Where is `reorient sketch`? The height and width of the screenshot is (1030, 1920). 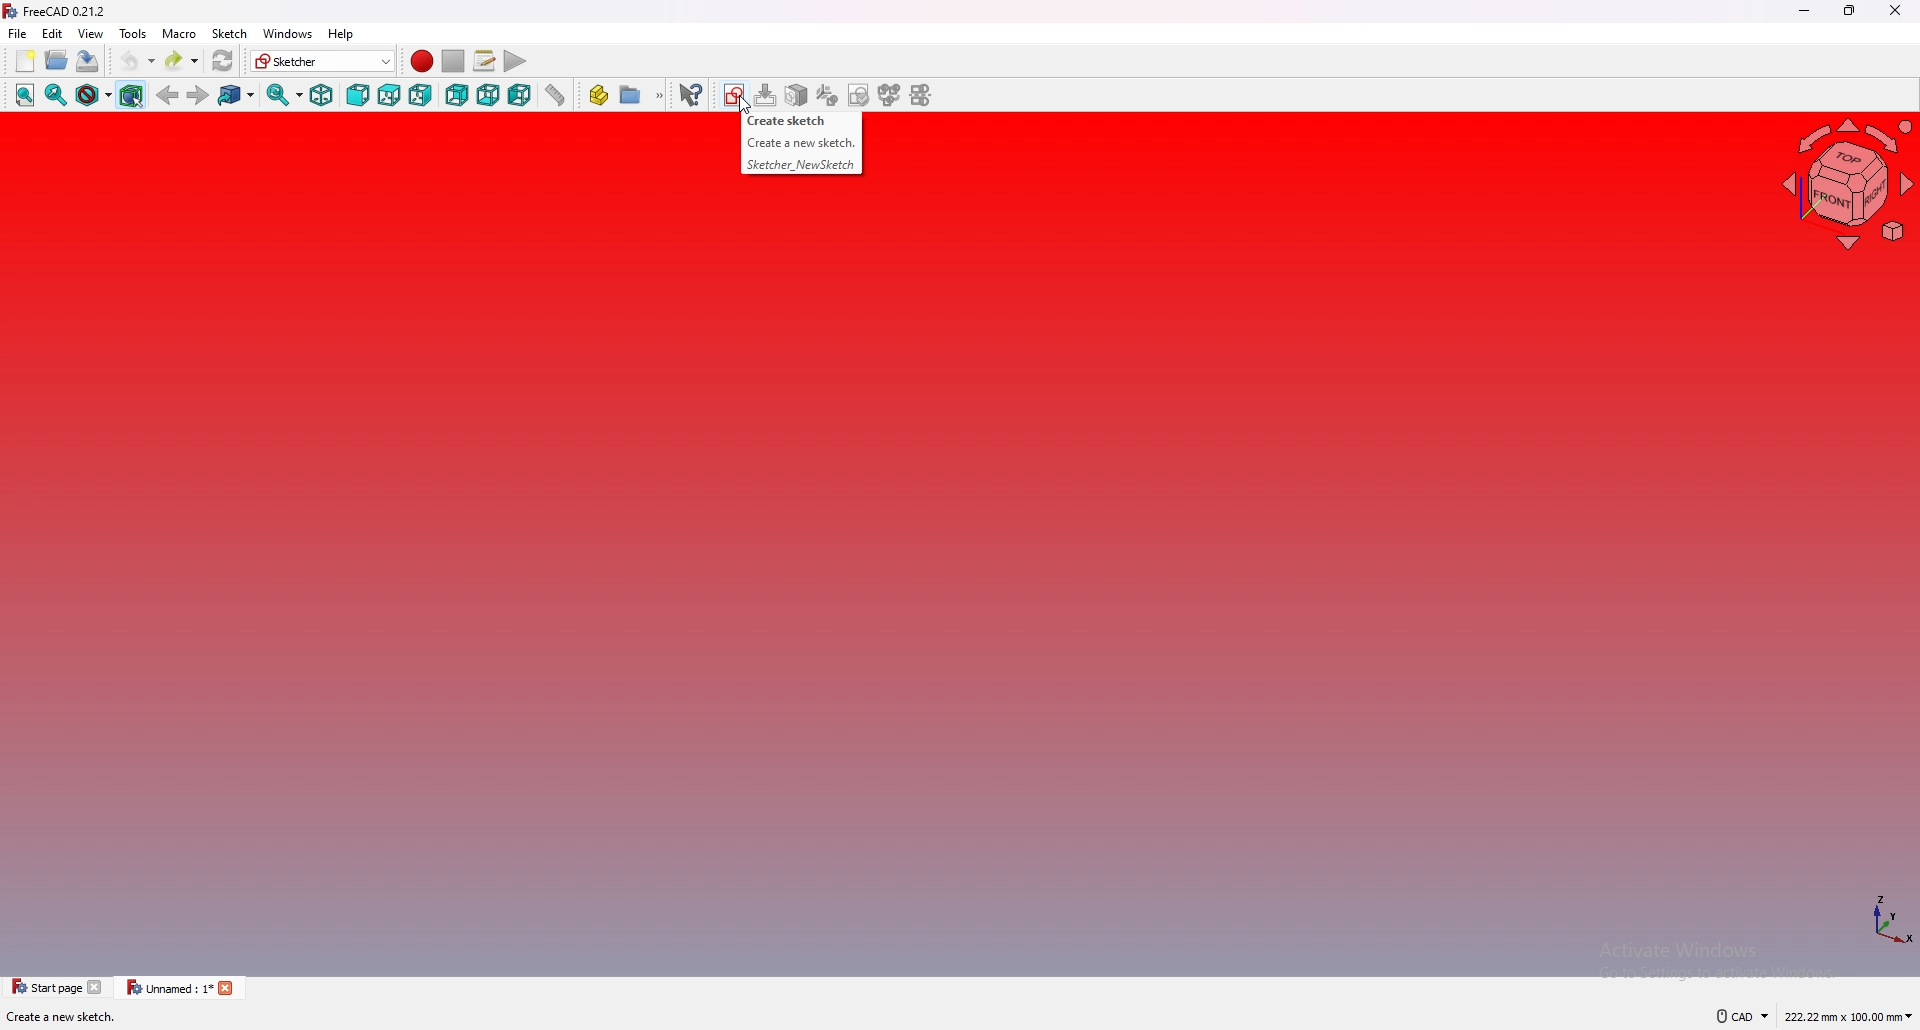 reorient sketch is located at coordinates (828, 94).